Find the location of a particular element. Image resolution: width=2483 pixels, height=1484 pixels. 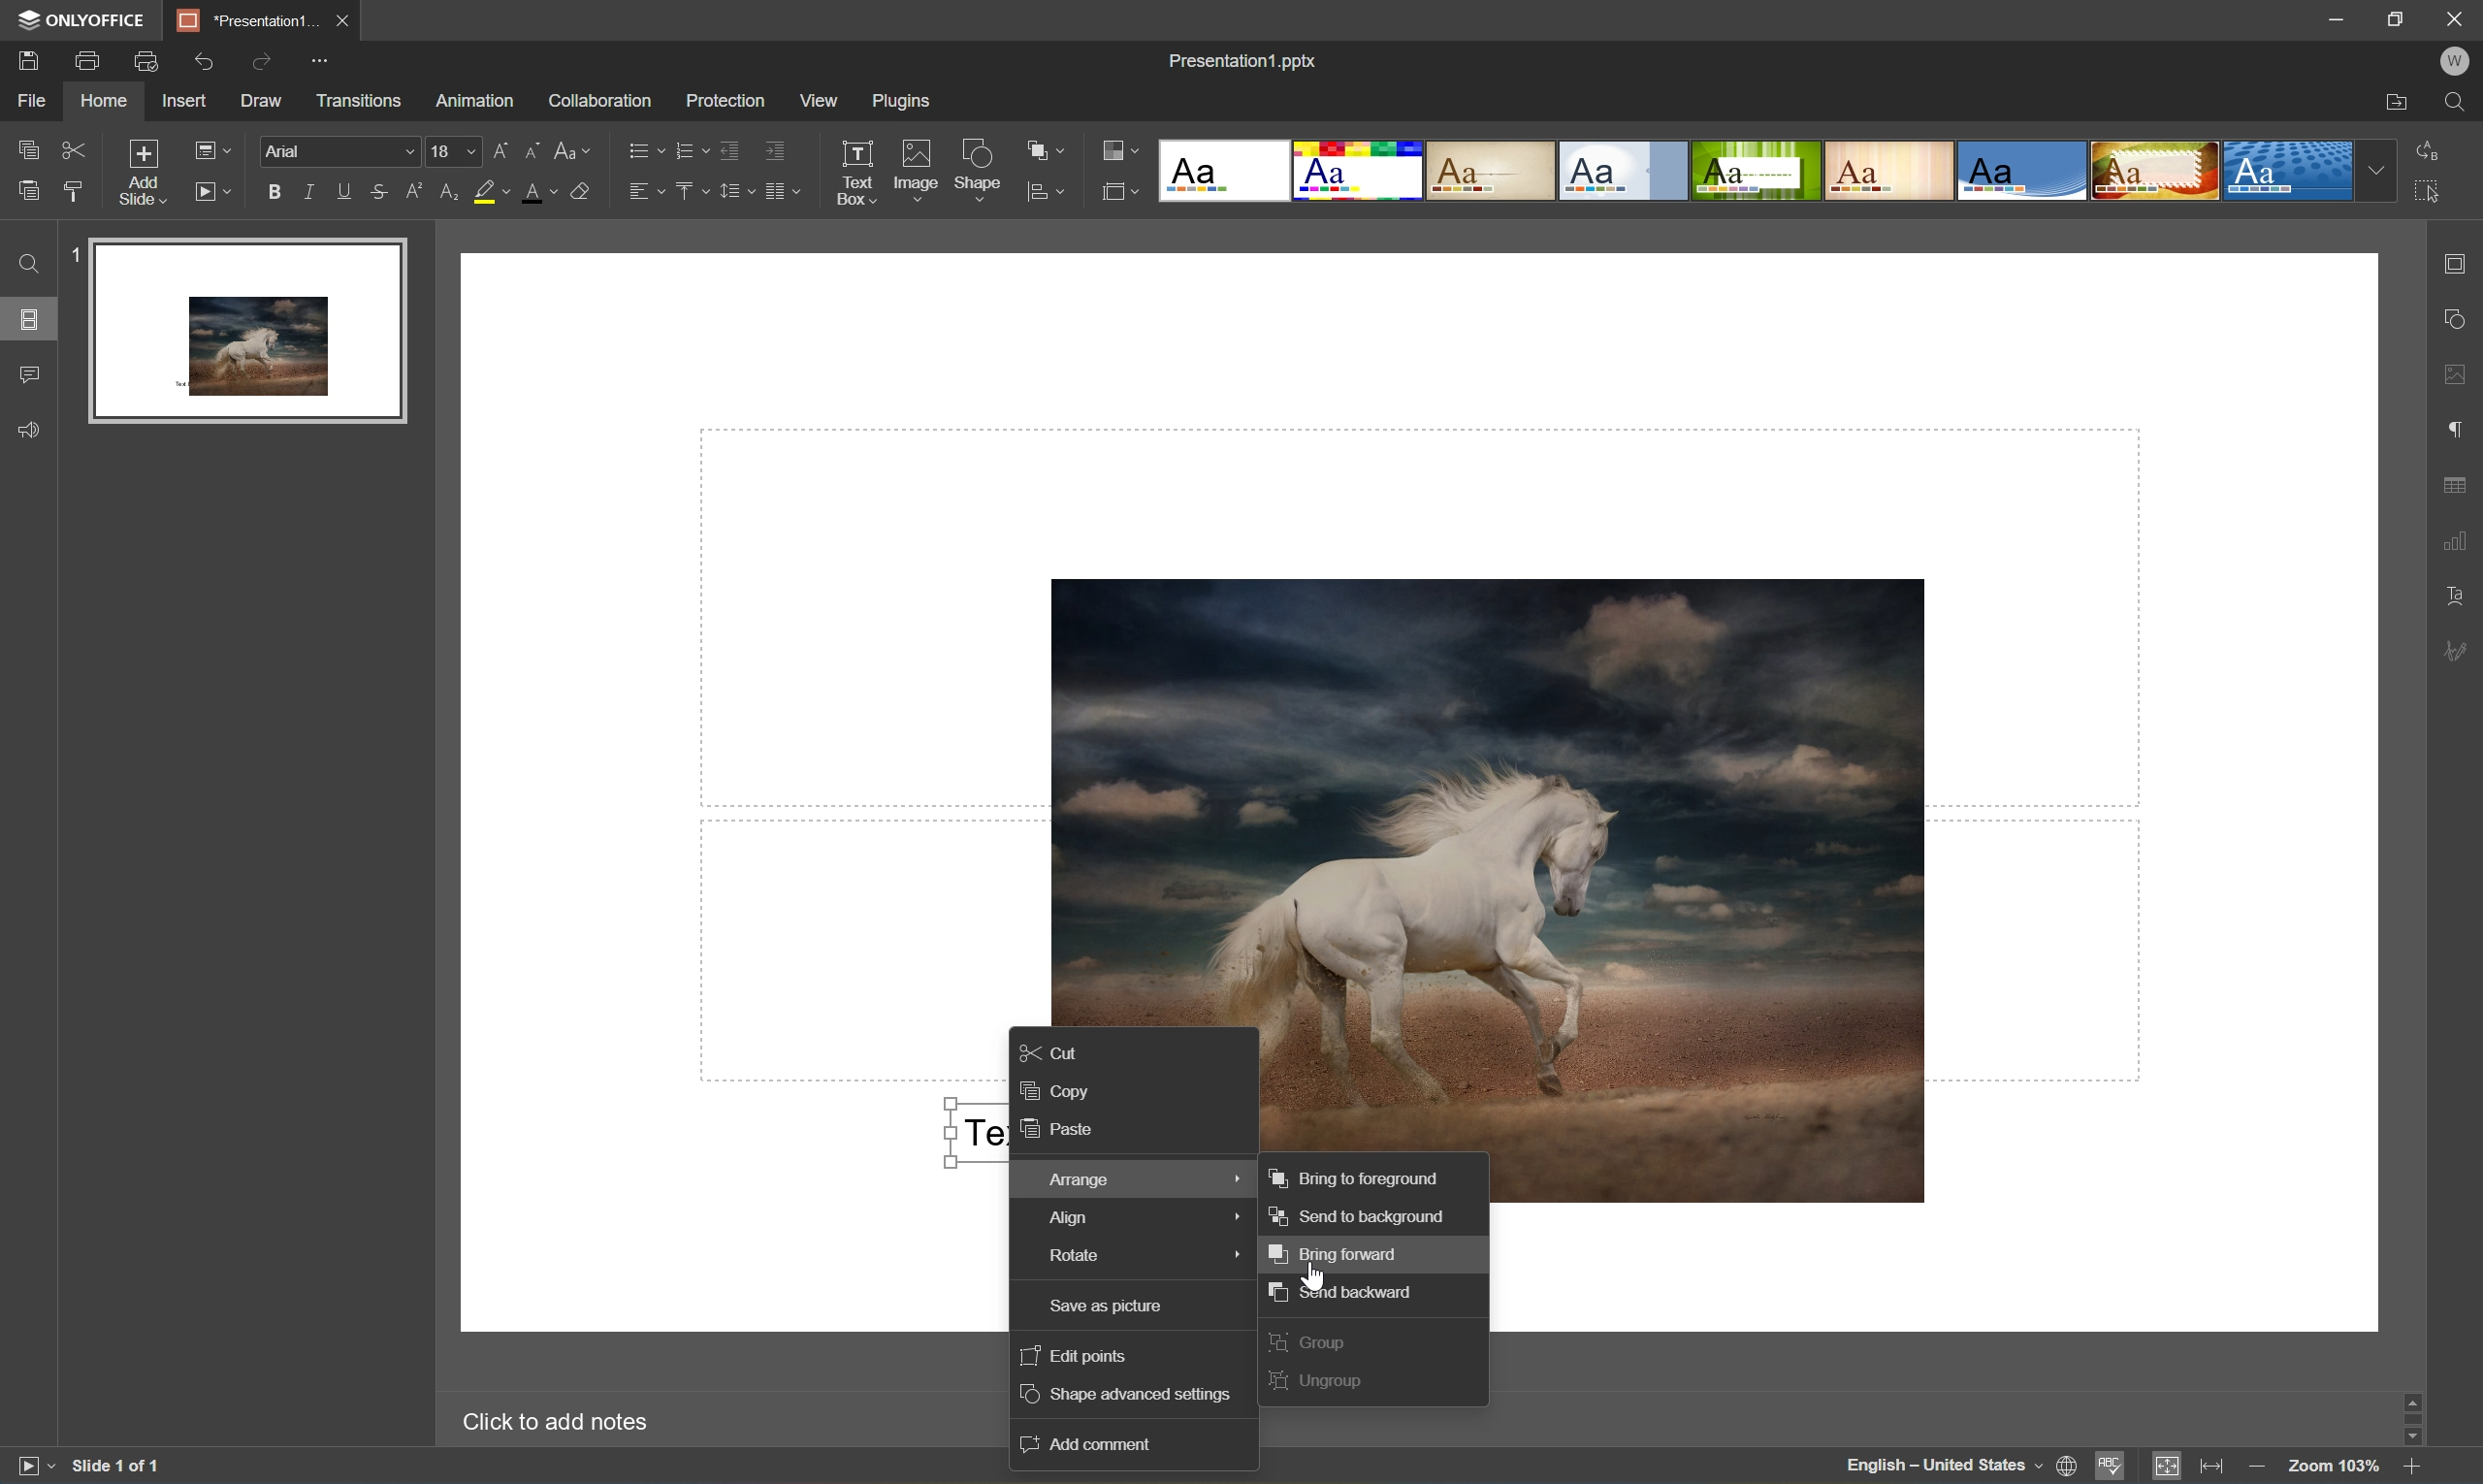

Save as picture is located at coordinates (1128, 1309).